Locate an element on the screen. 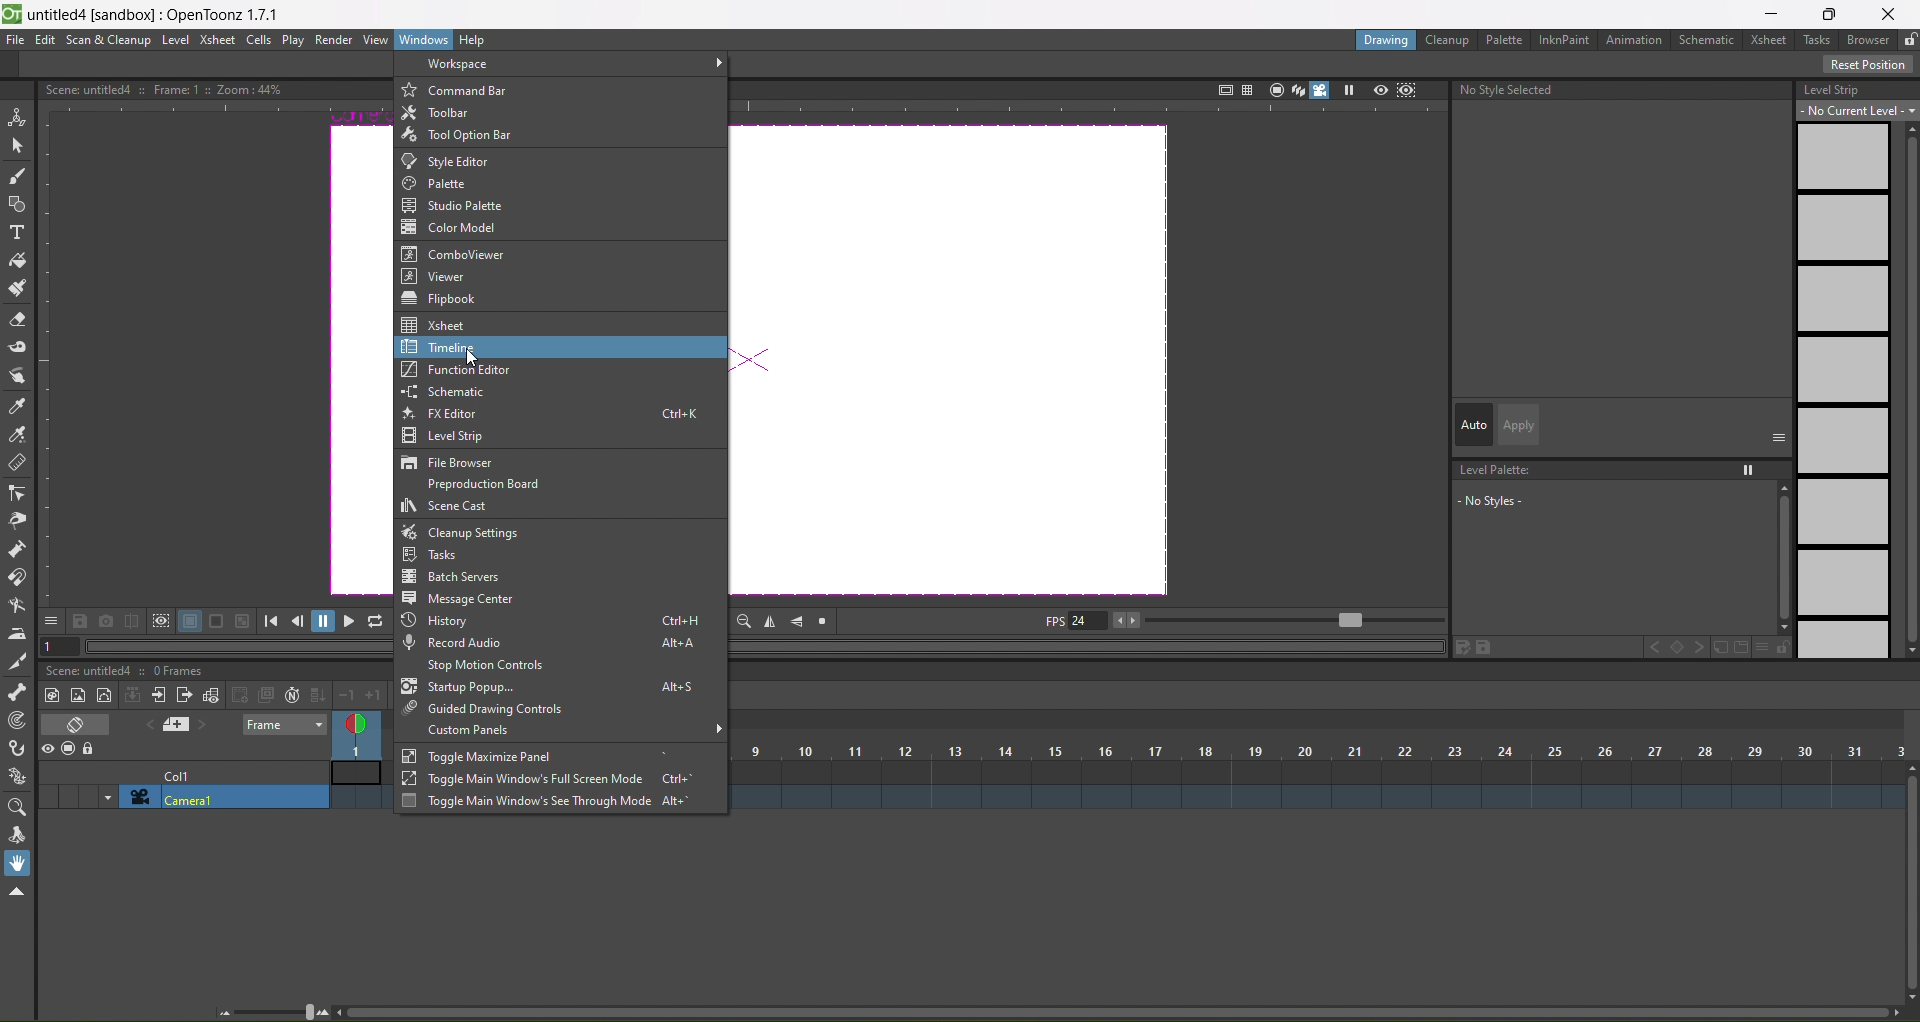  image is located at coordinates (955, 364).